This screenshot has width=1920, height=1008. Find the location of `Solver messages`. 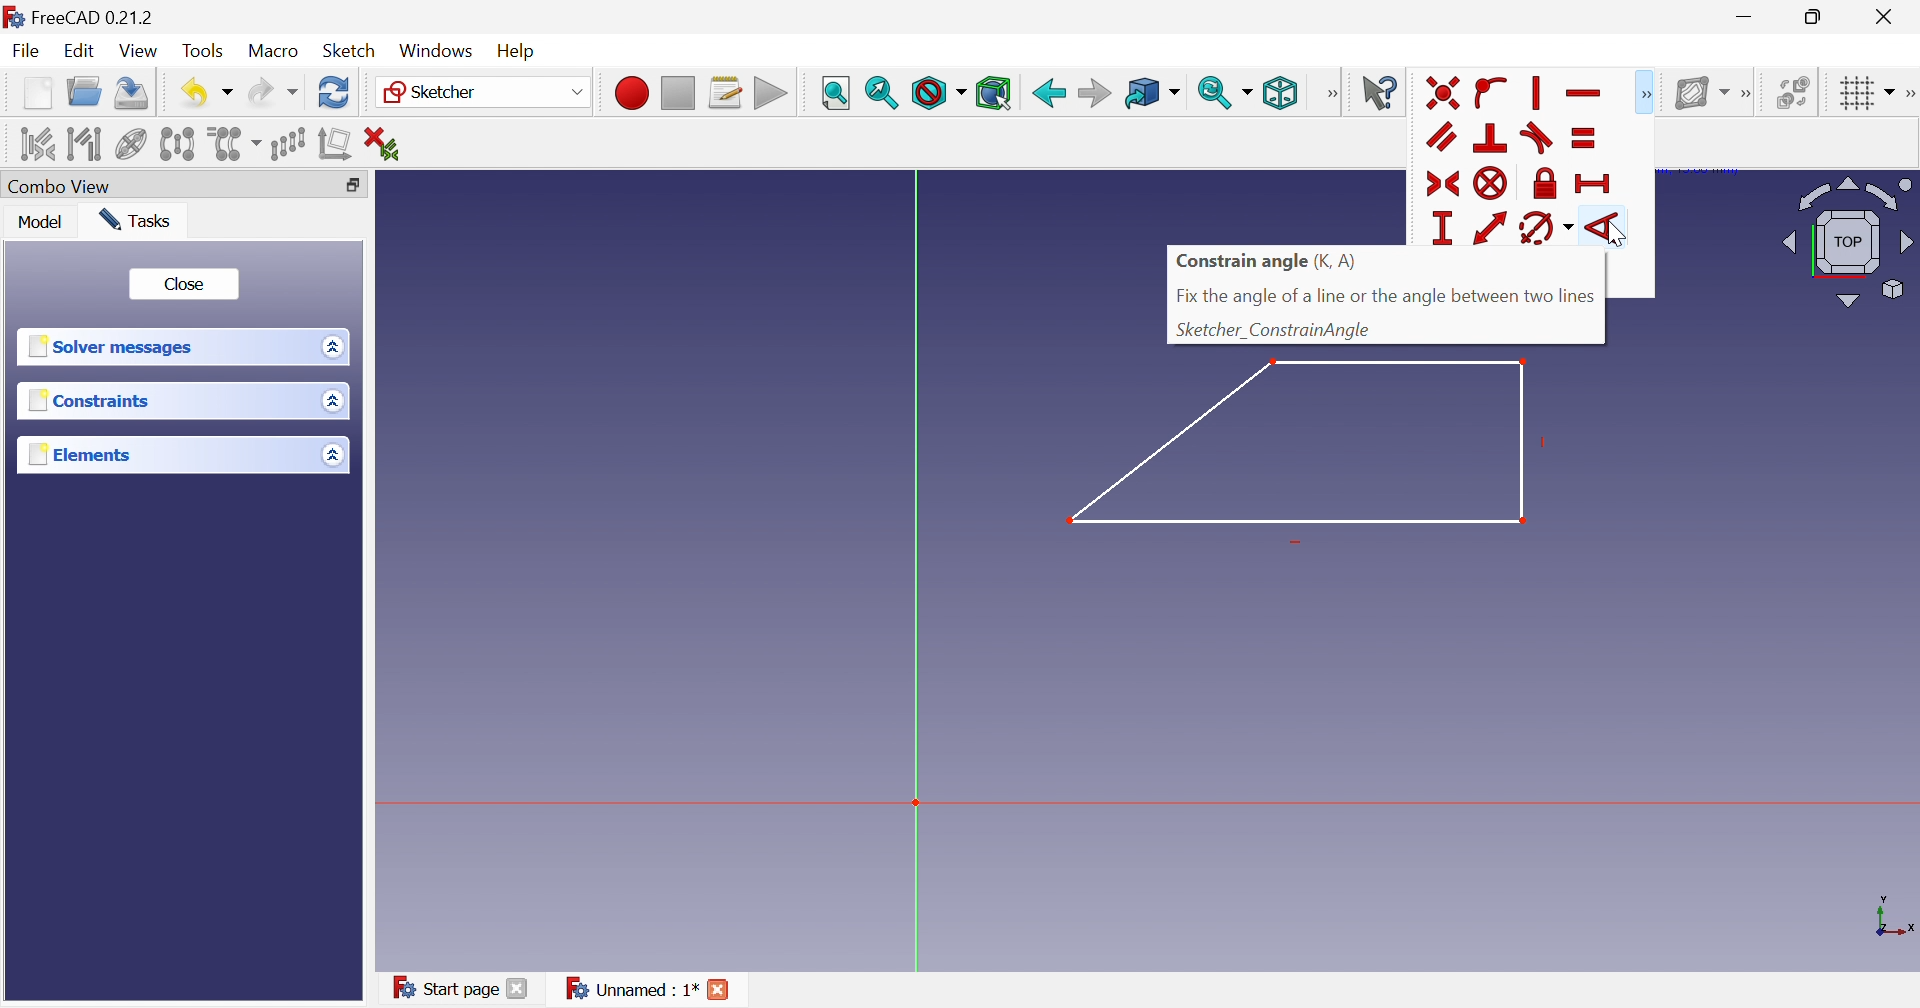

Solver messages is located at coordinates (116, 348).